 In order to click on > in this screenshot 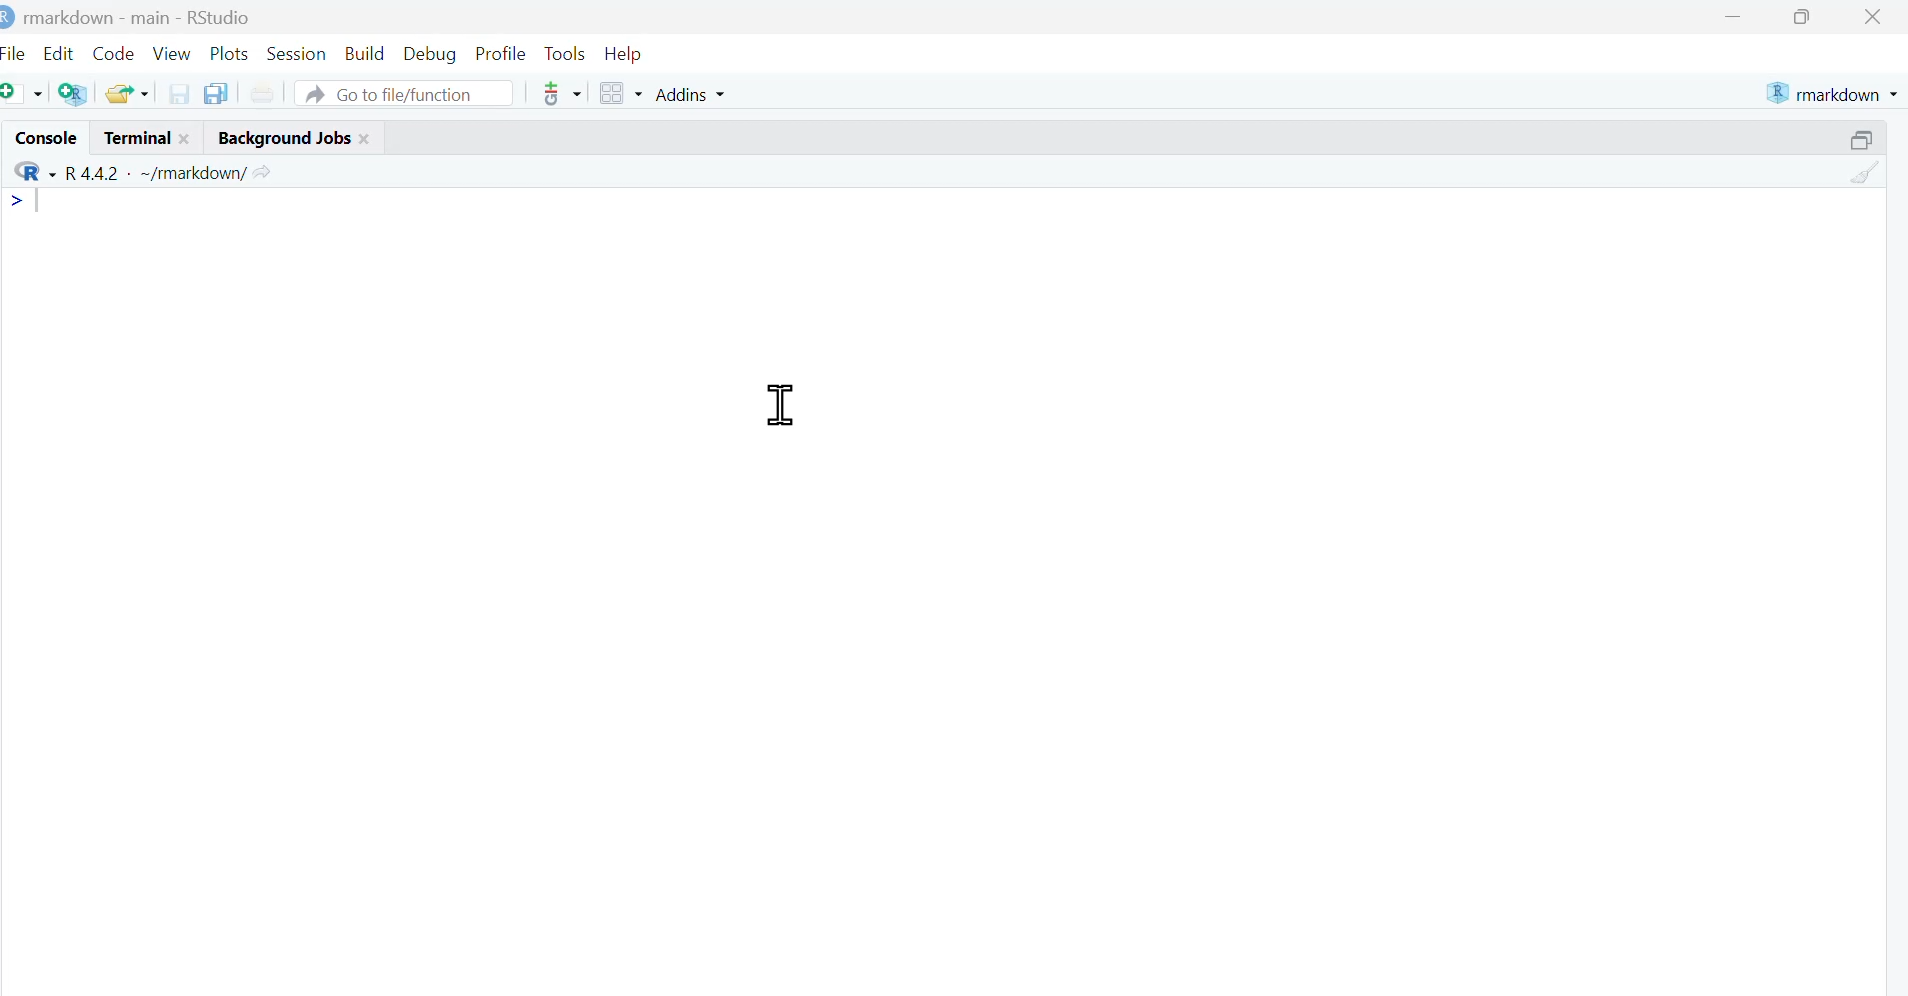, I will do `click(19, 200)`.